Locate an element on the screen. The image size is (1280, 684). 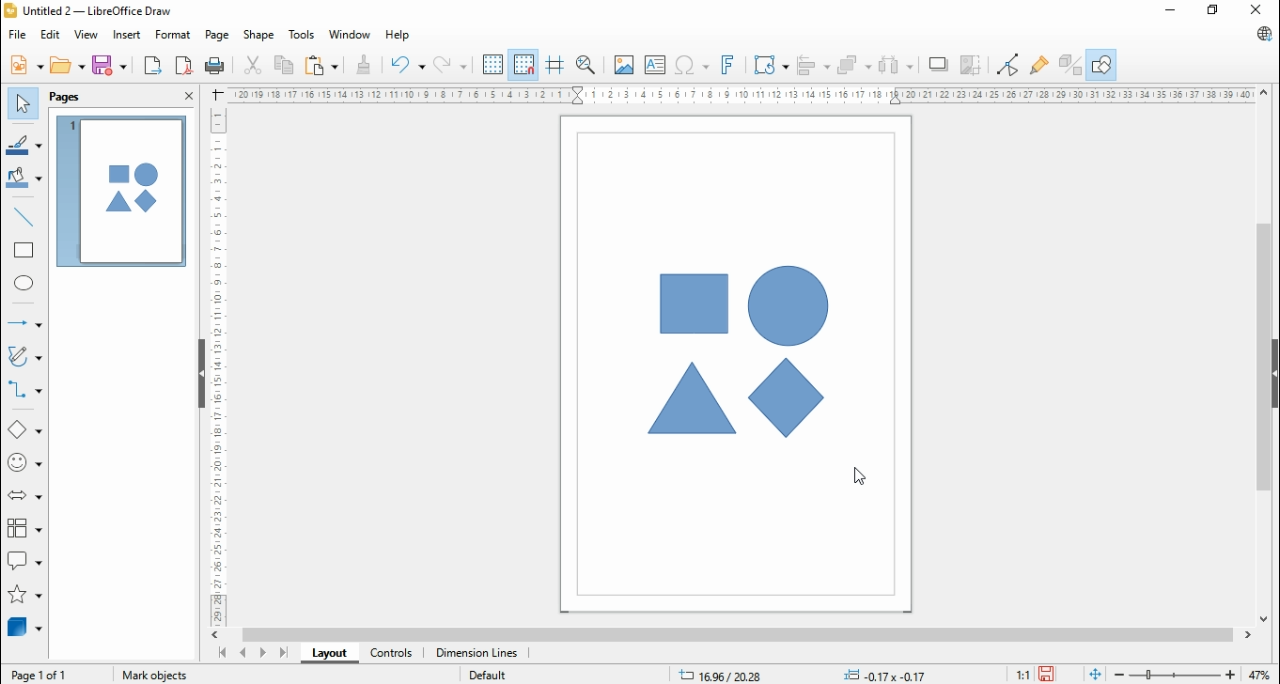
shape is located at coordinates (258, 35).